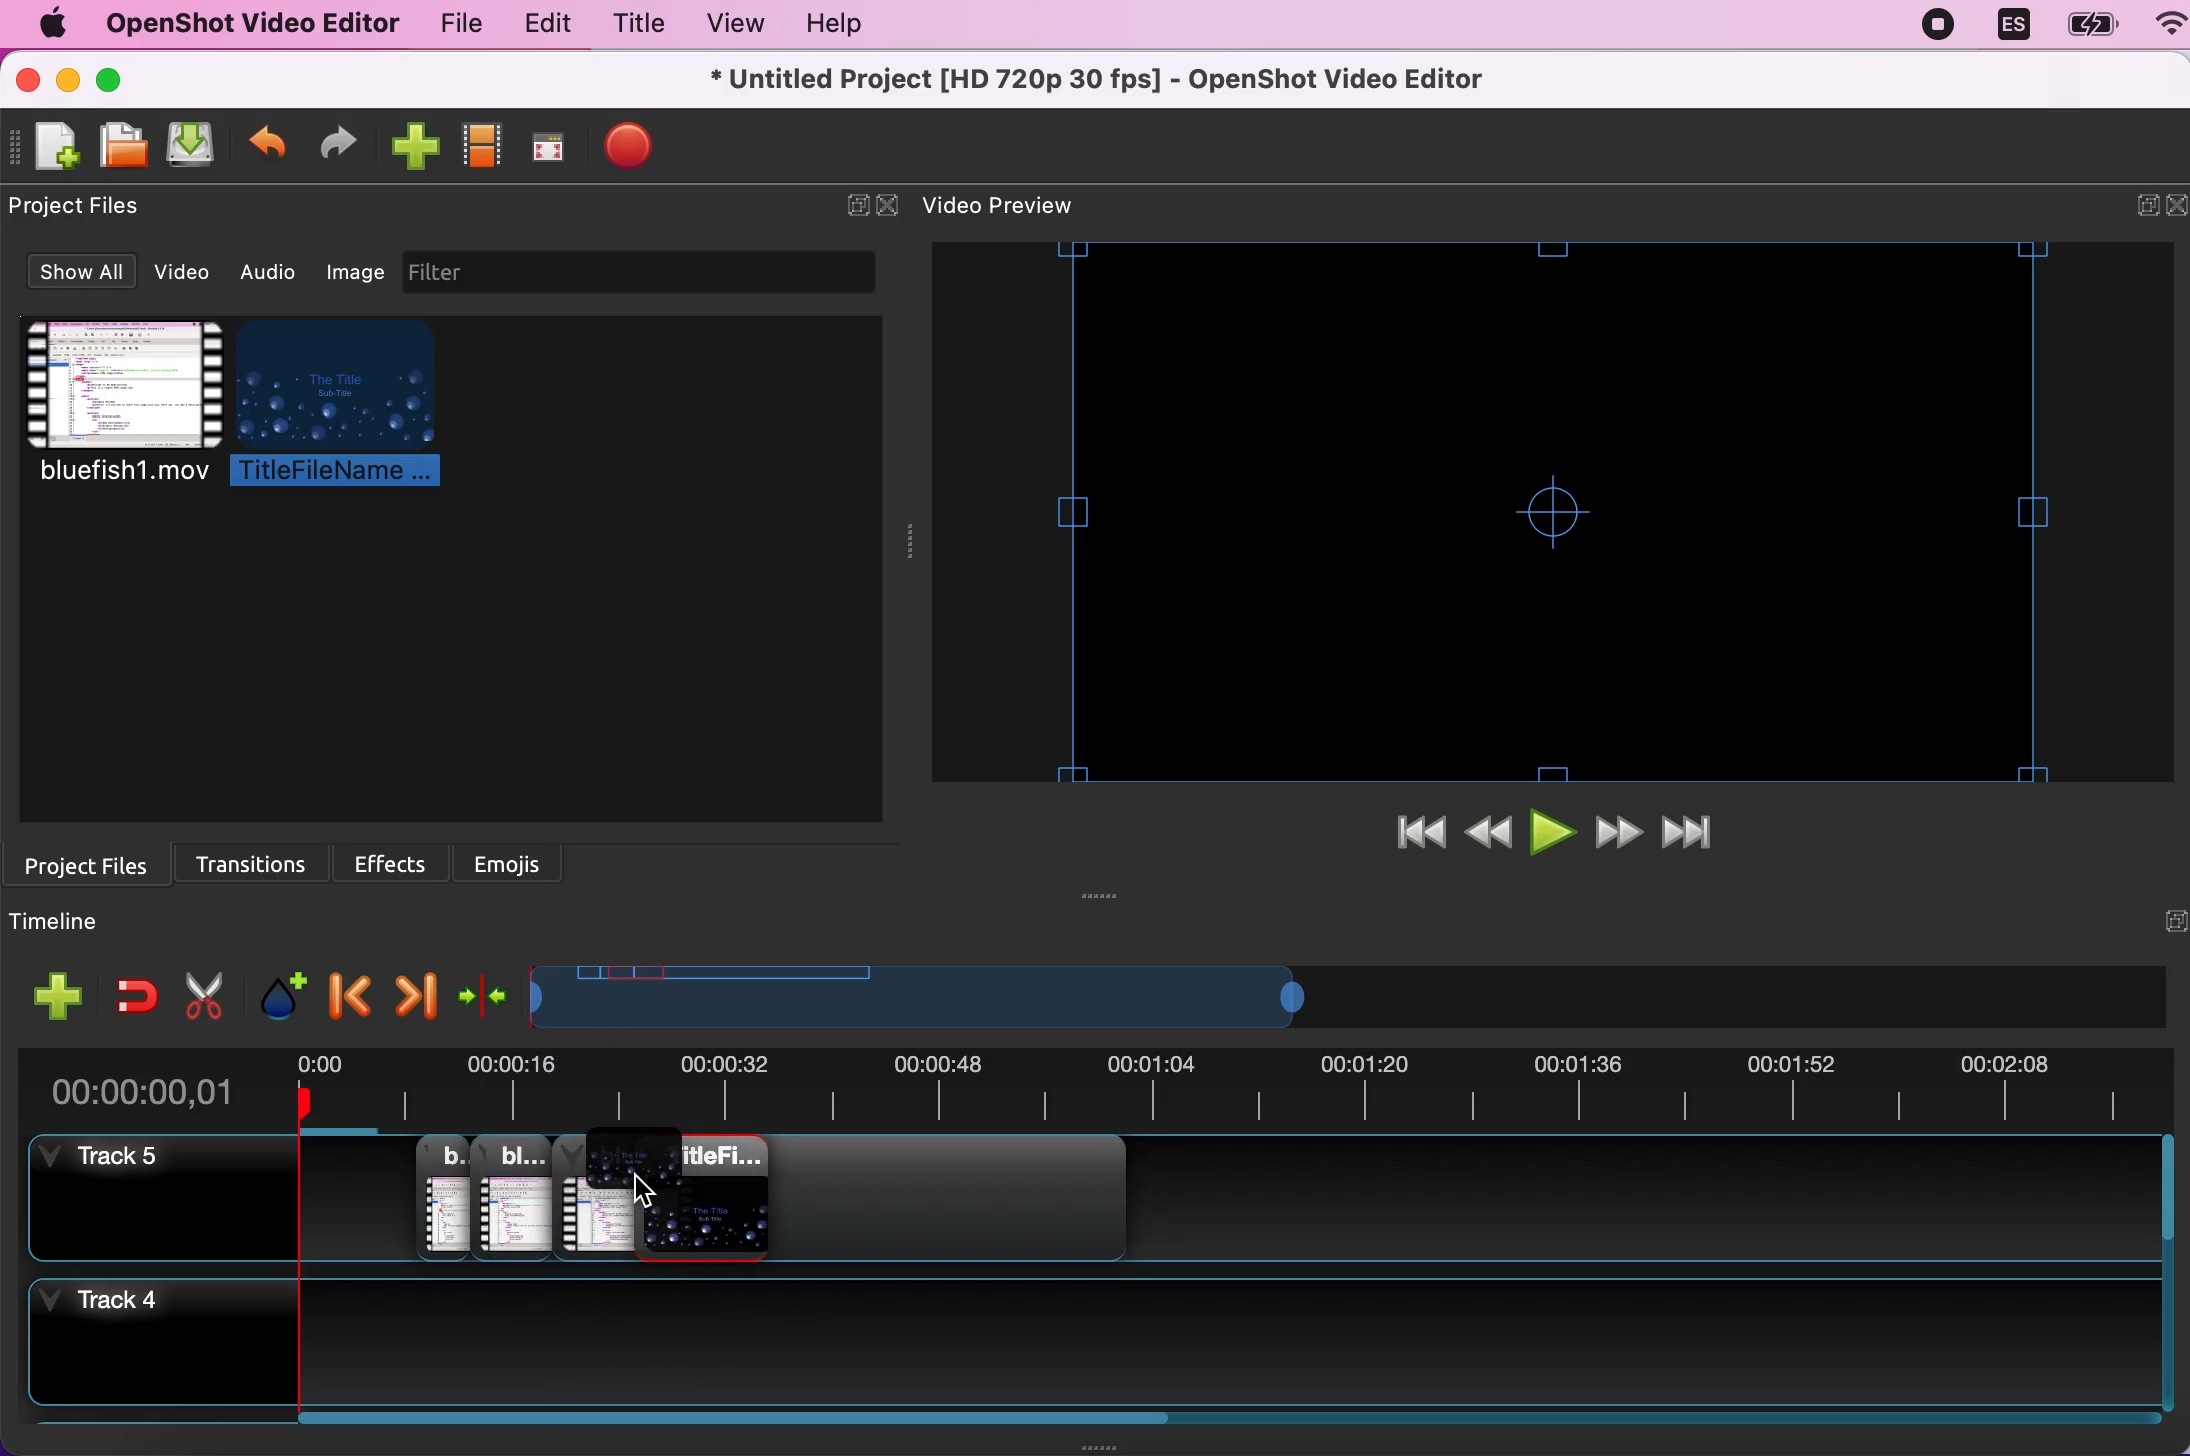  I want to click on project files, so click(88, 207).